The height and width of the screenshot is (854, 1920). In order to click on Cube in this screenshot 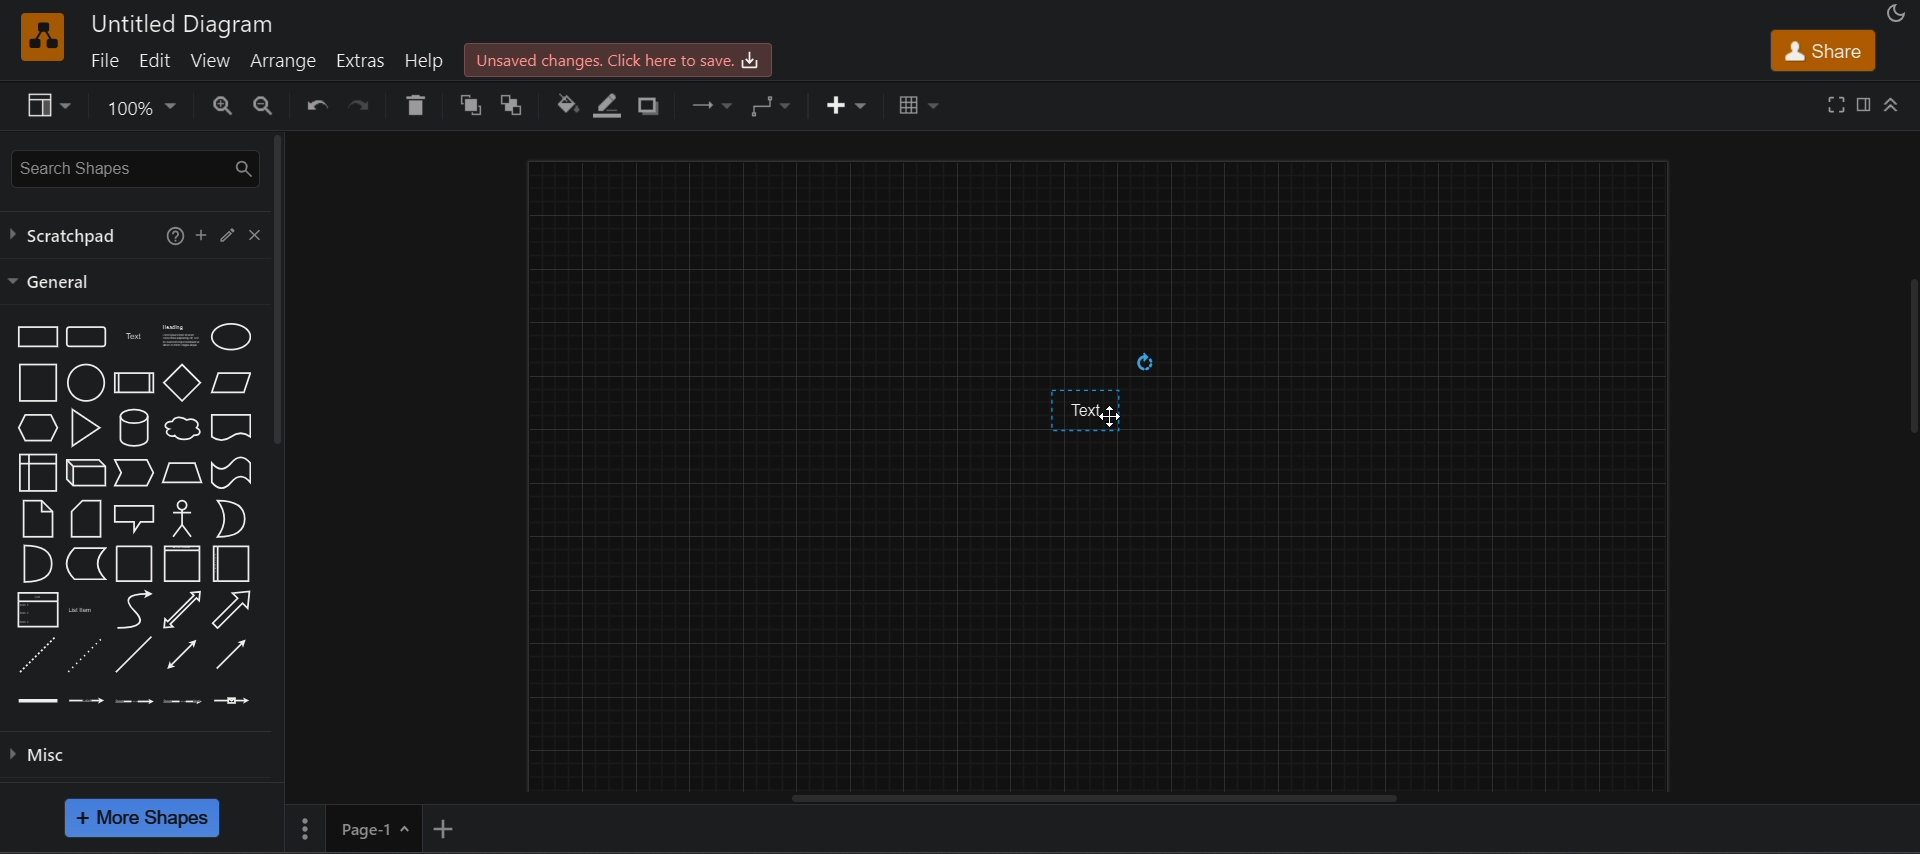, I will do `click(86, 472)`.